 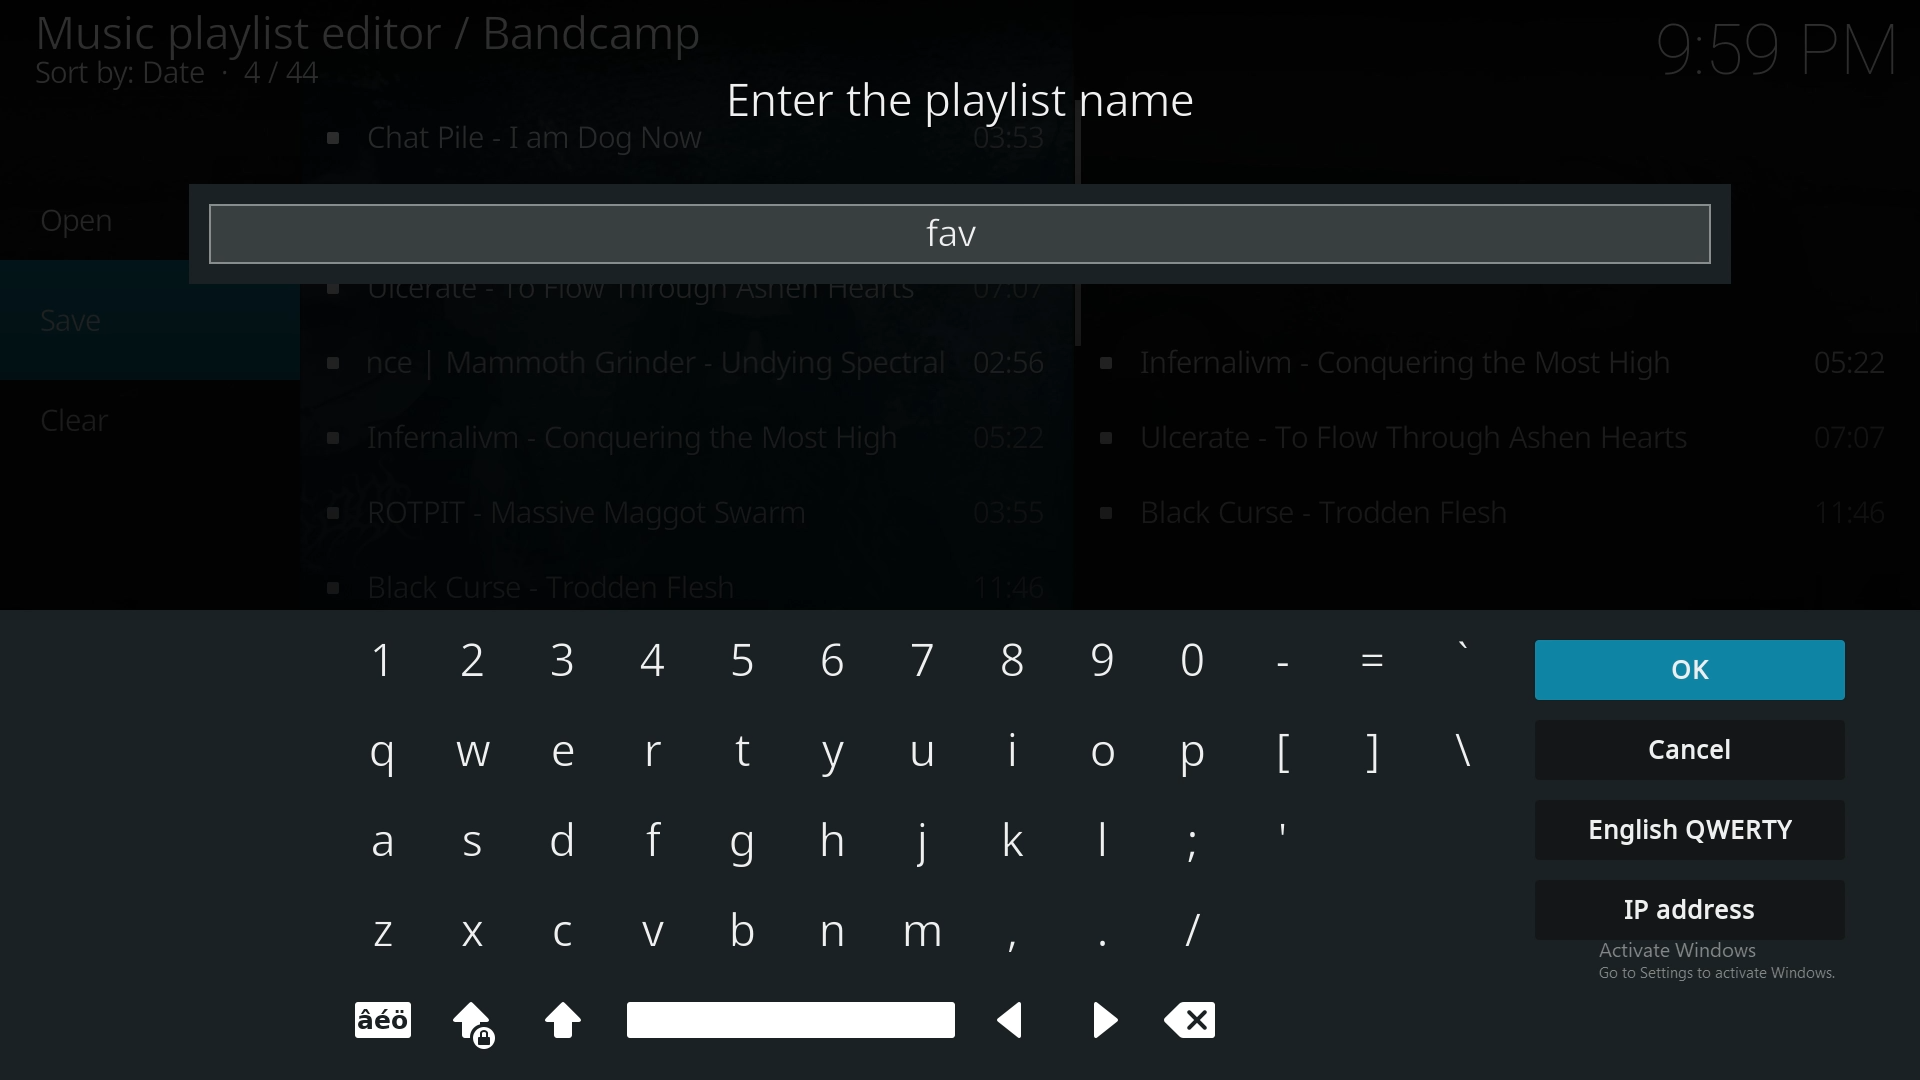 I want to click on keyboard input, so click(x=573, y=755).